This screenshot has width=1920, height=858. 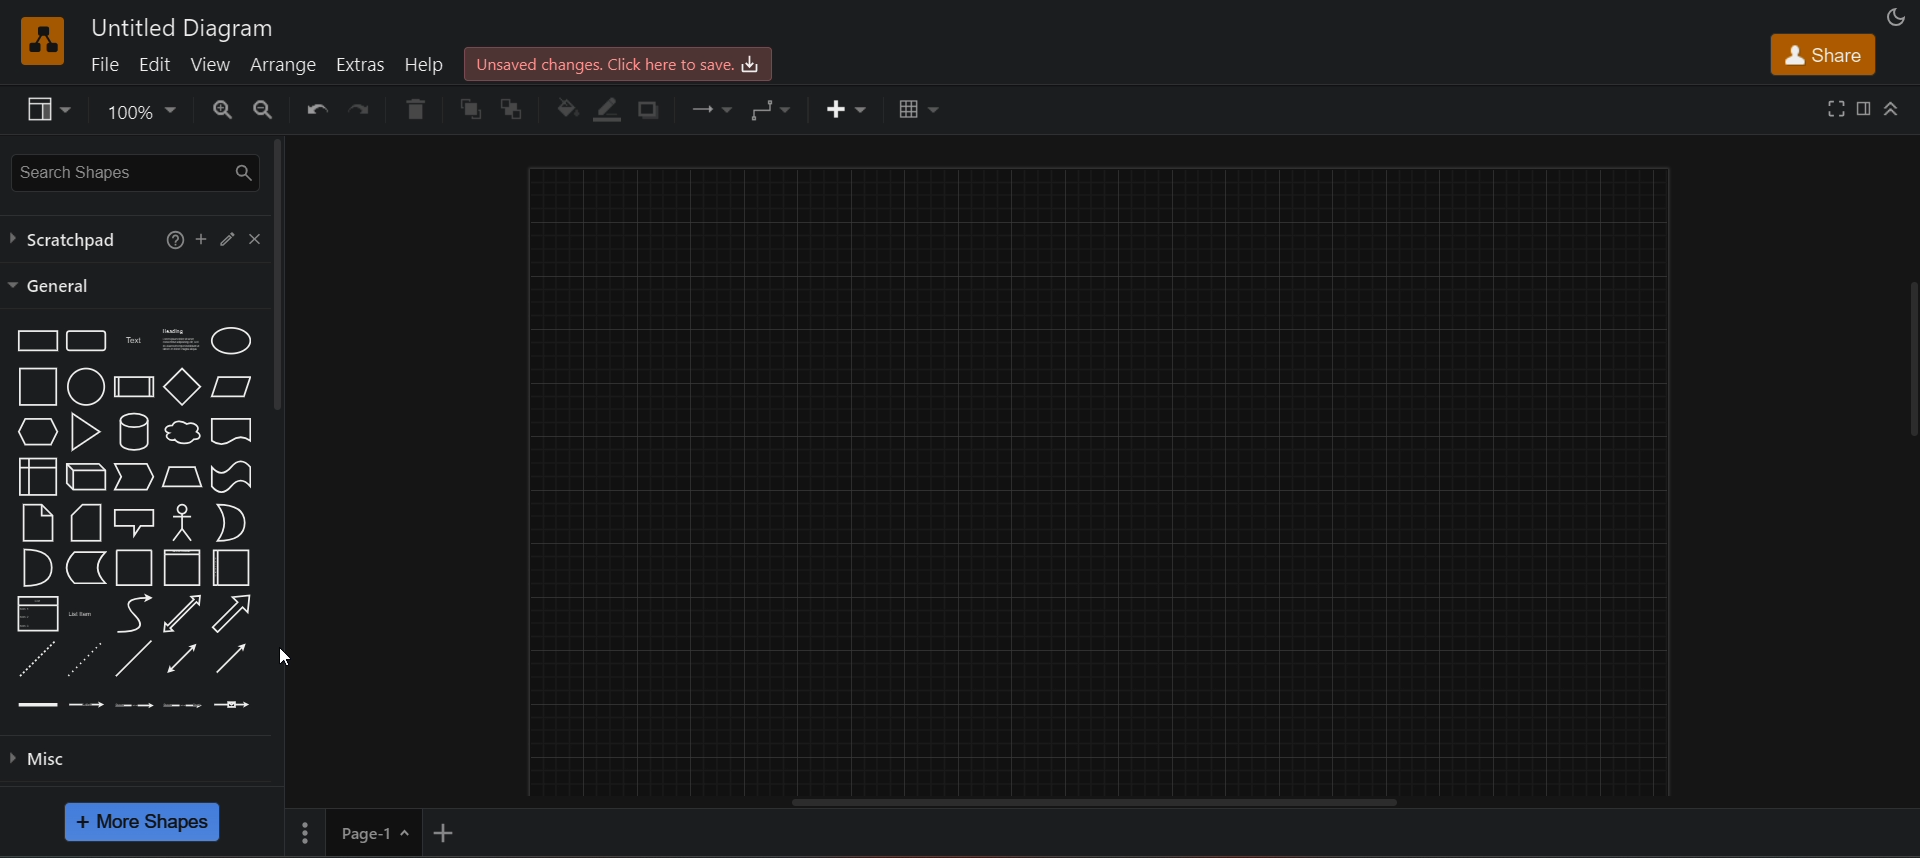 What do you see at coordinates (181, 385) in the screenshot?
I see `diamond` at bounding box center [181, 385].